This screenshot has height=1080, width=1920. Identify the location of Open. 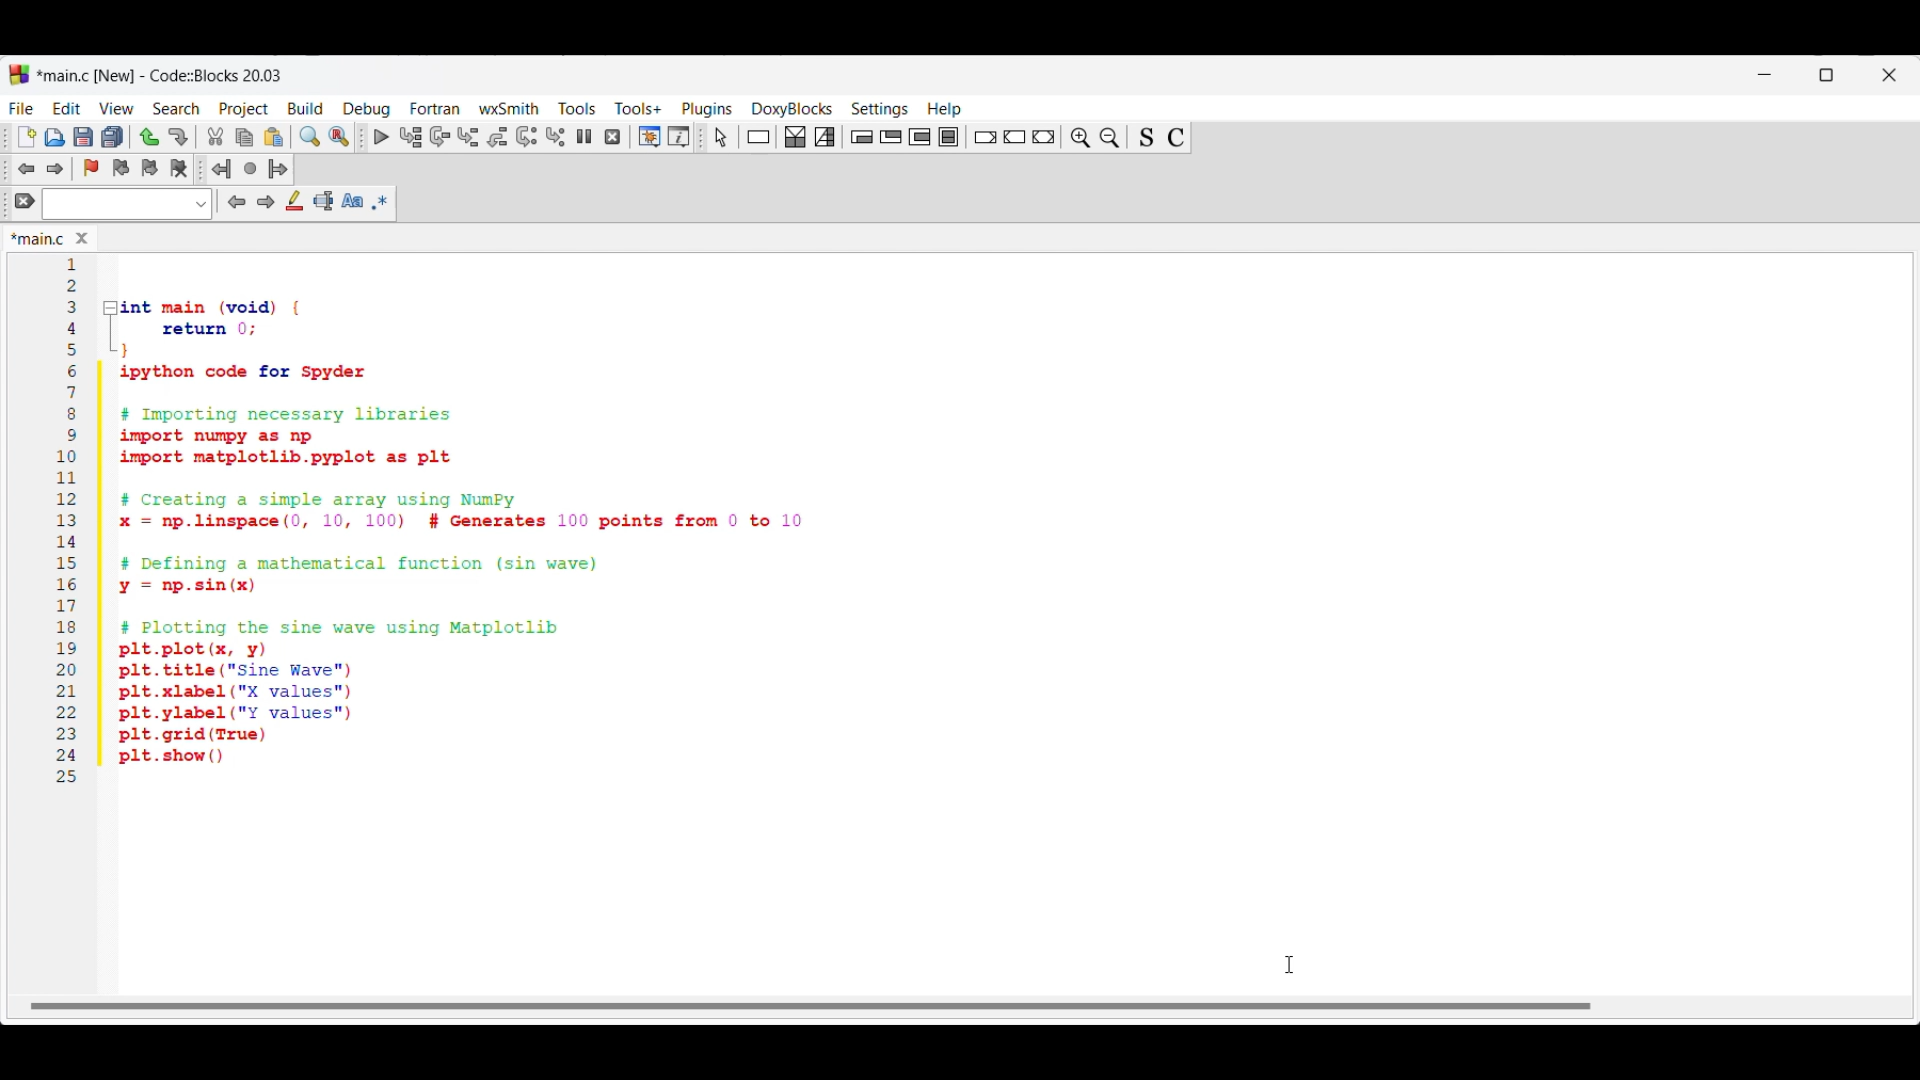
(55, 137).